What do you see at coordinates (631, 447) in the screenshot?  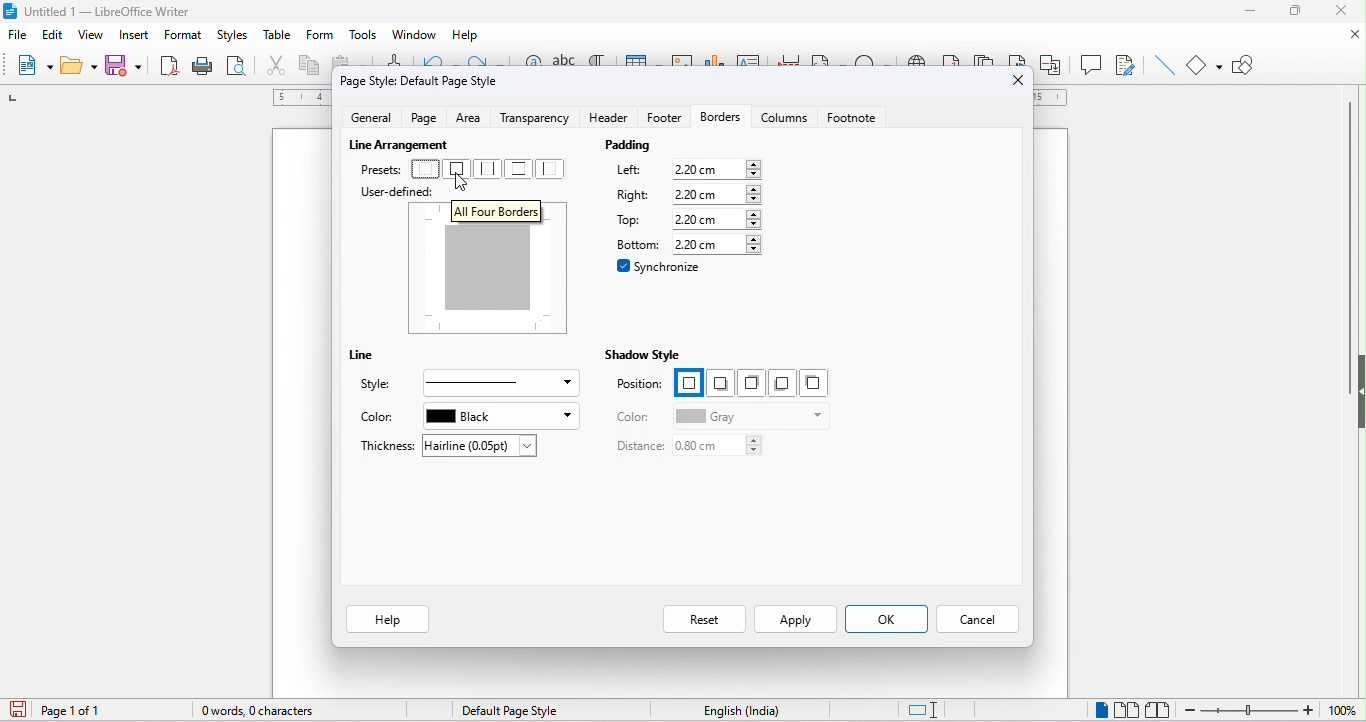 I see `distance` at bounding box center [631, 447].